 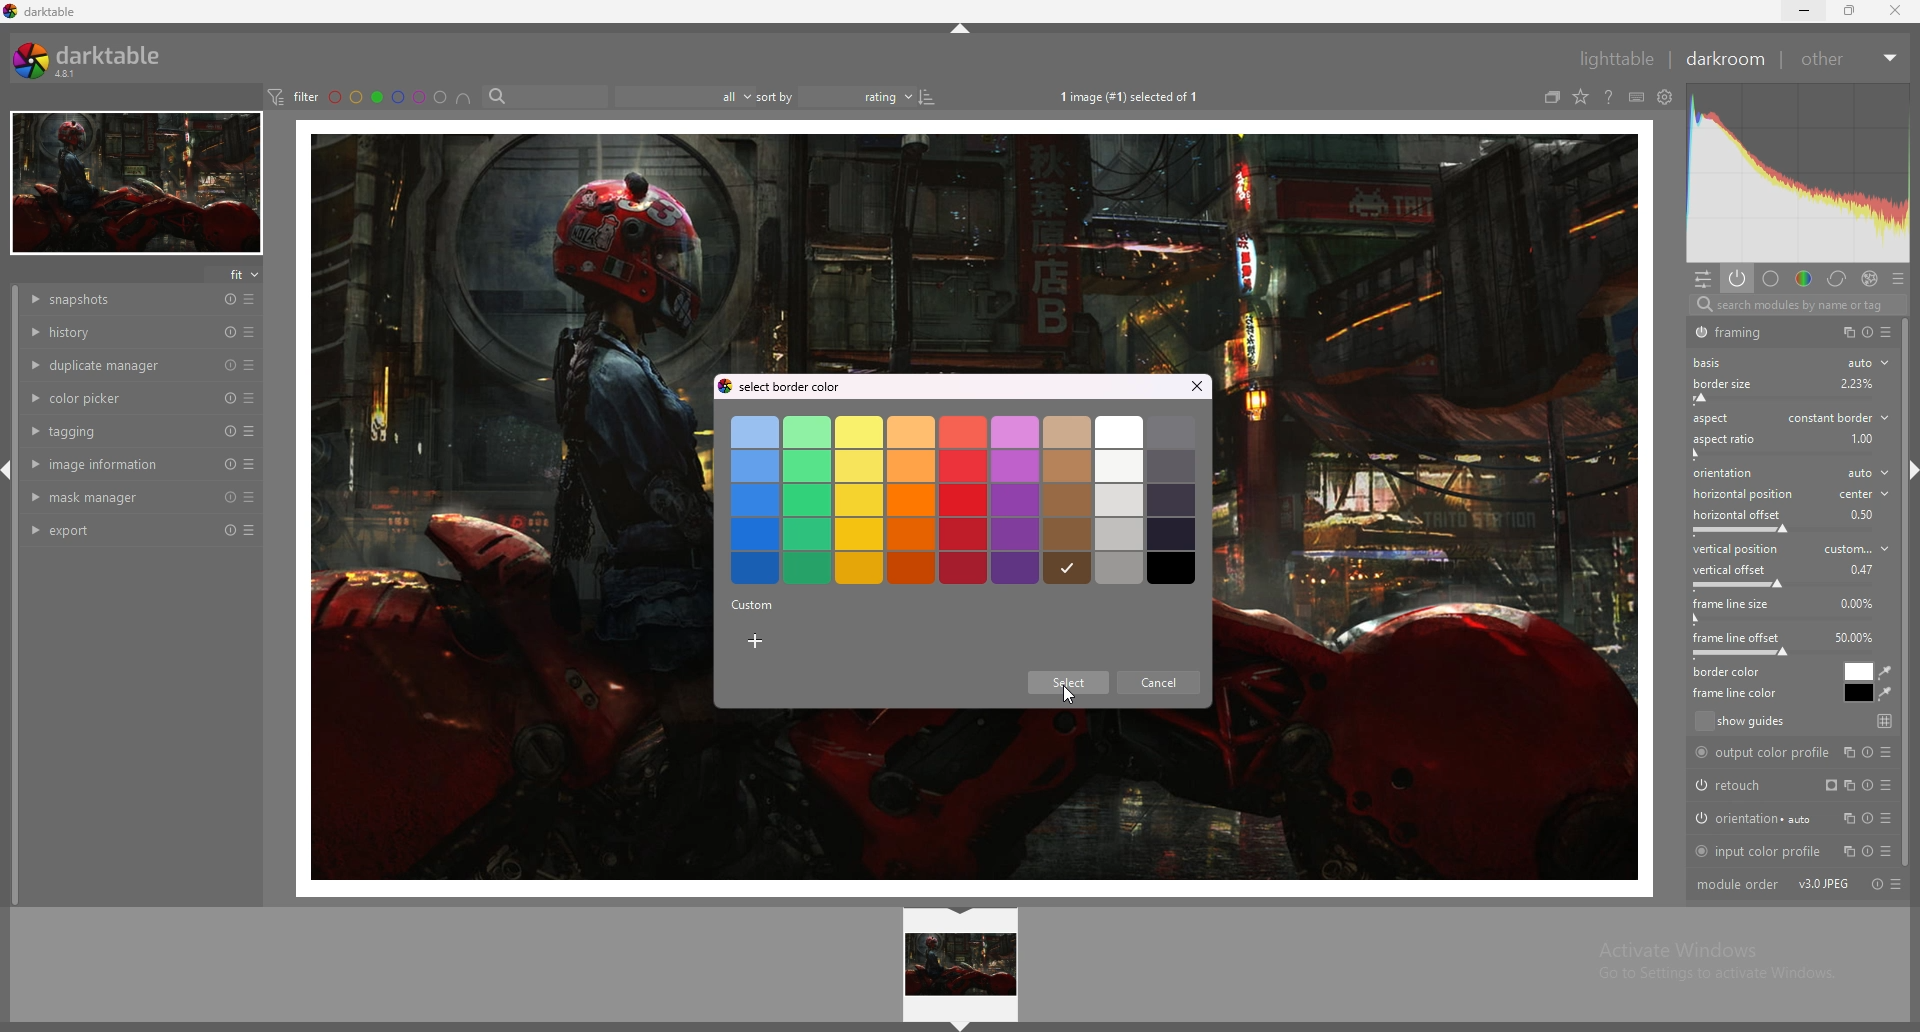 I want to click on reset, so click(x=228, y=531).